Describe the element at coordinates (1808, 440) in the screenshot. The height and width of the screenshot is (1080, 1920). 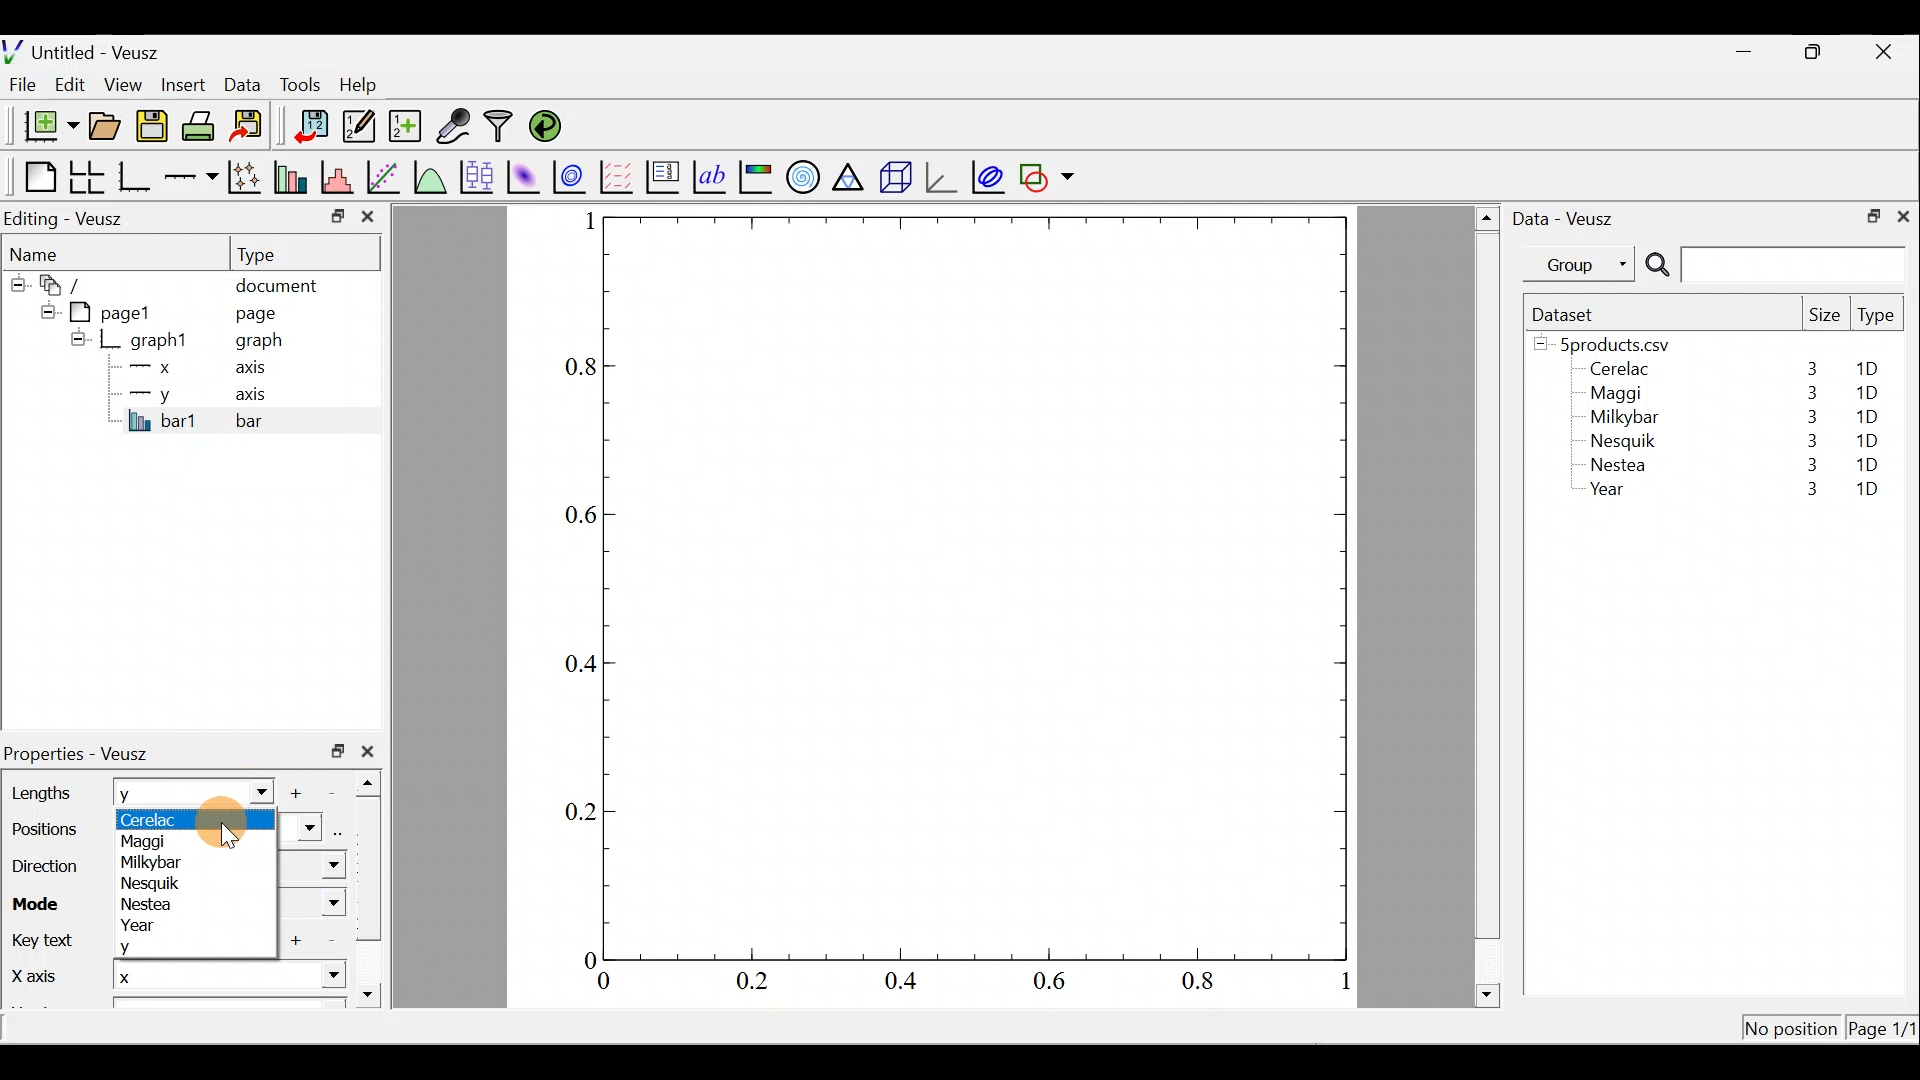
I see `3` at that location.